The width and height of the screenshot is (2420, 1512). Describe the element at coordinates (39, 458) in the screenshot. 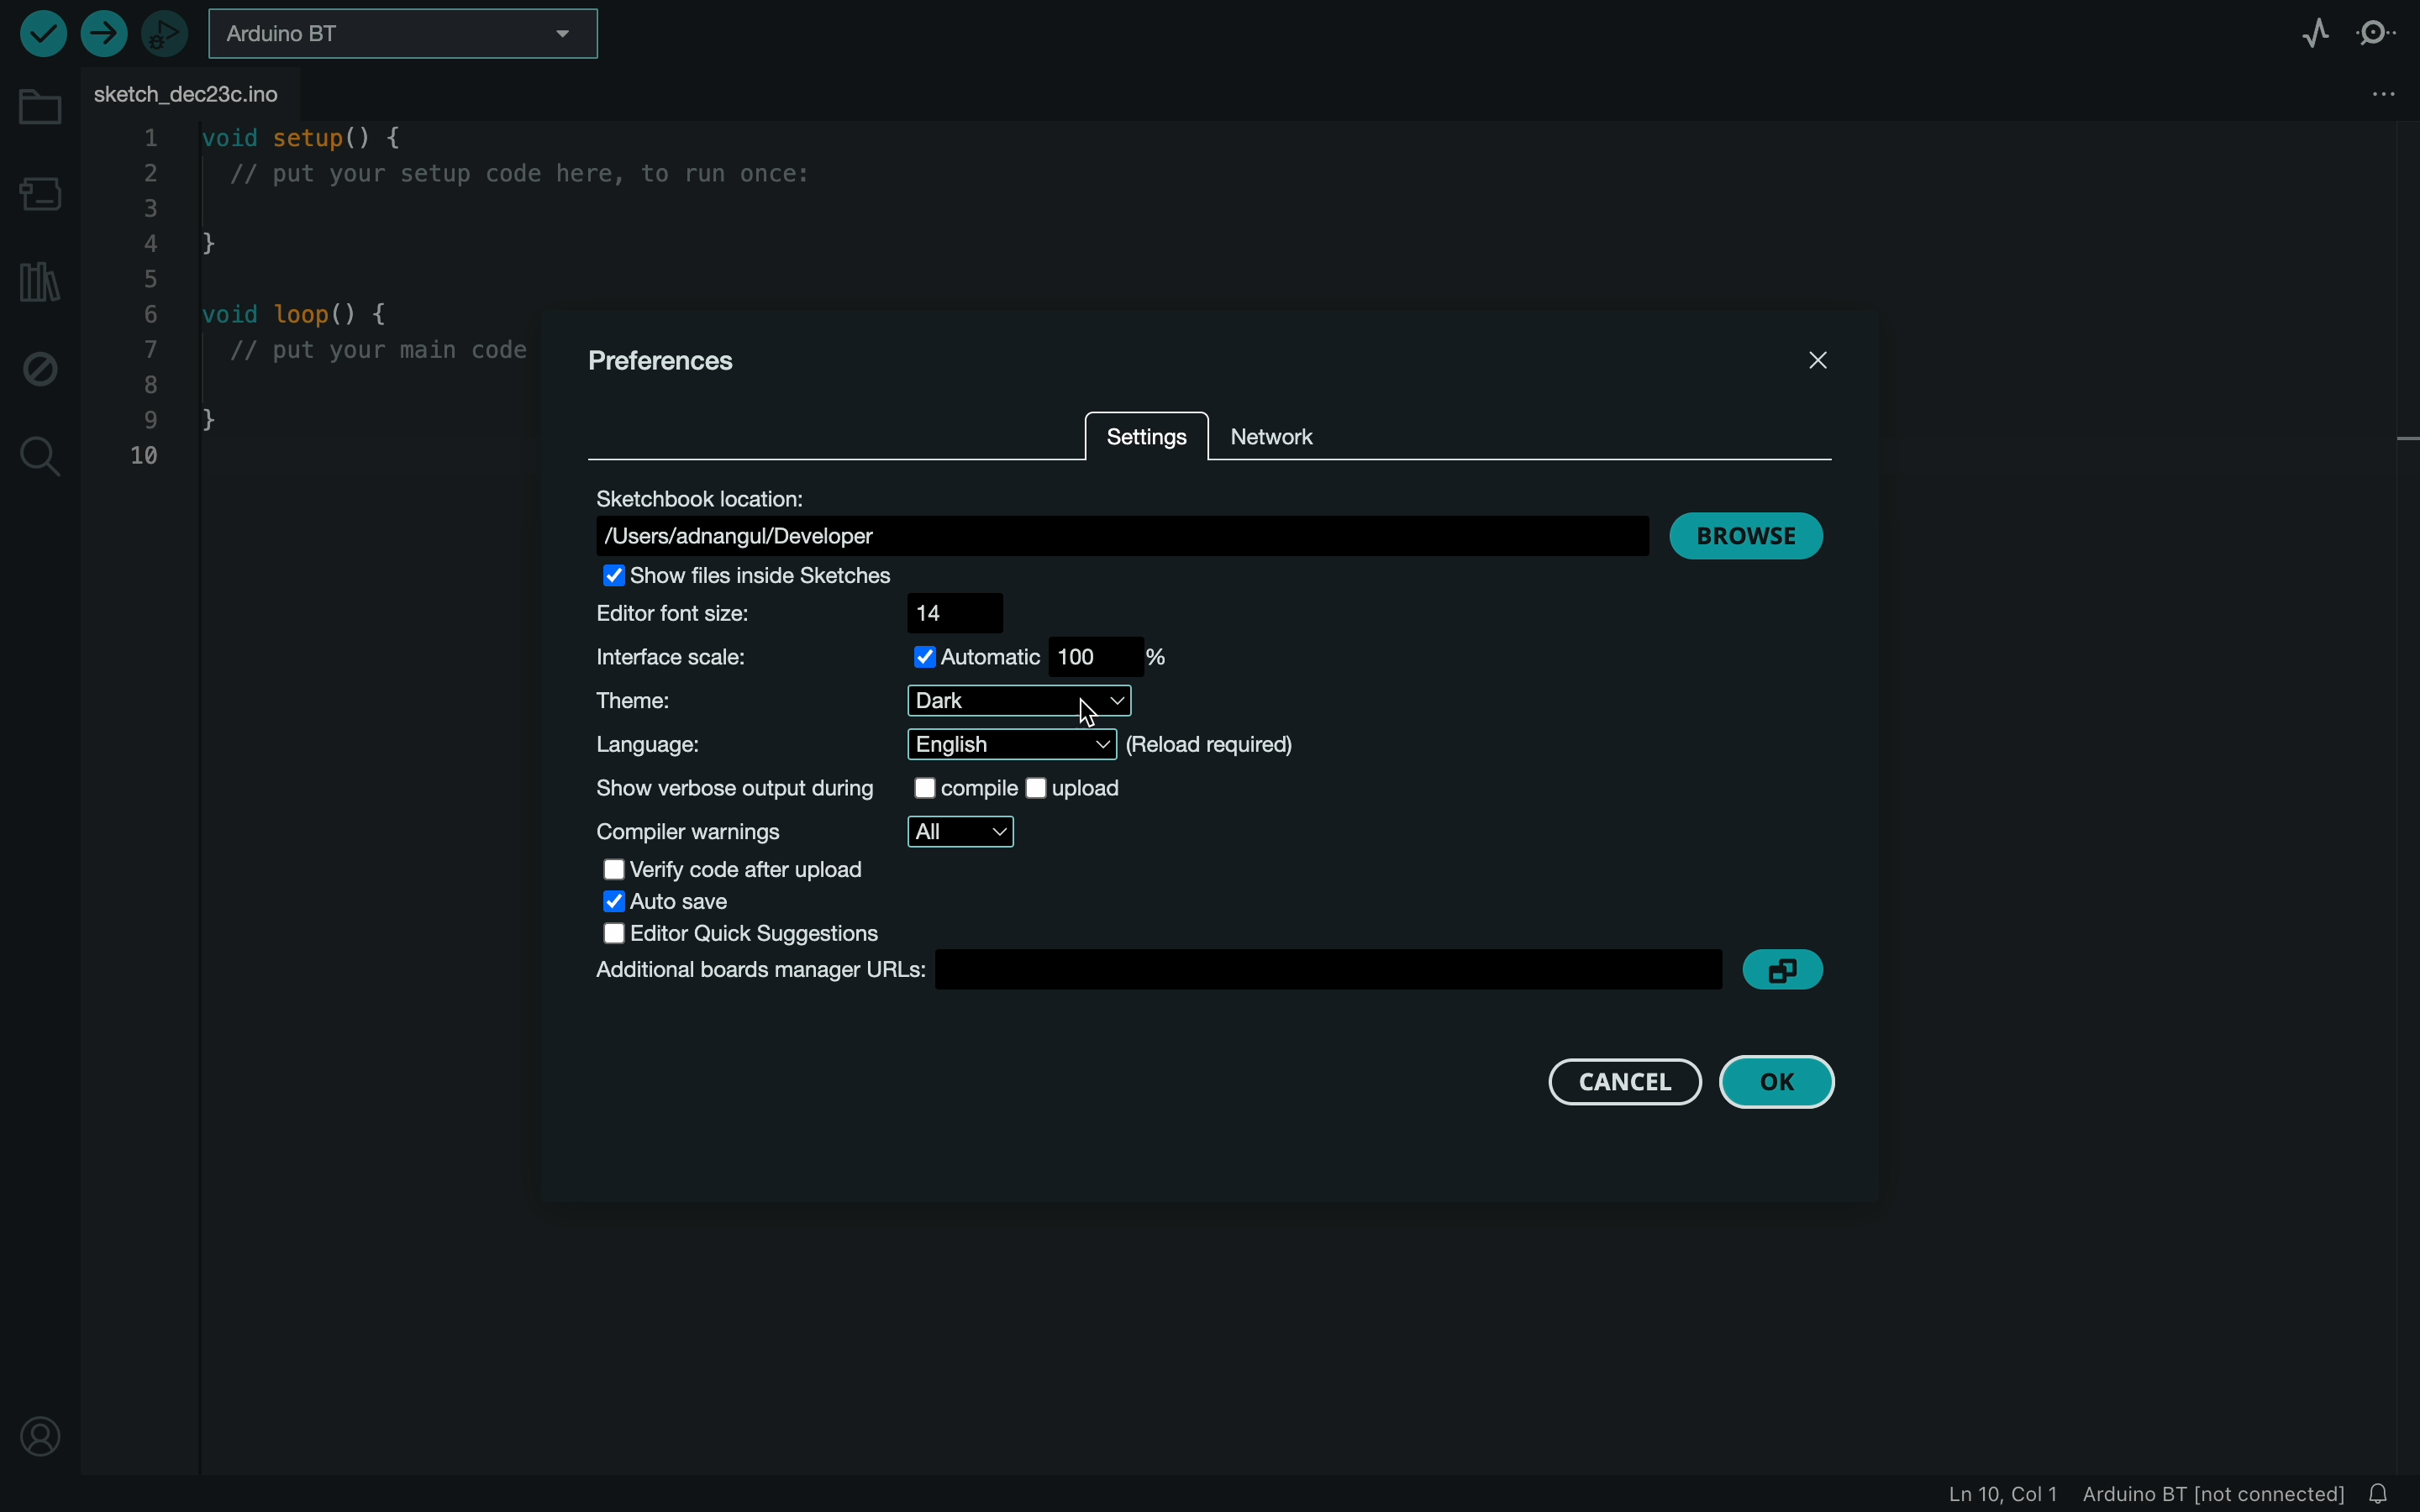

I see `search` at that location.